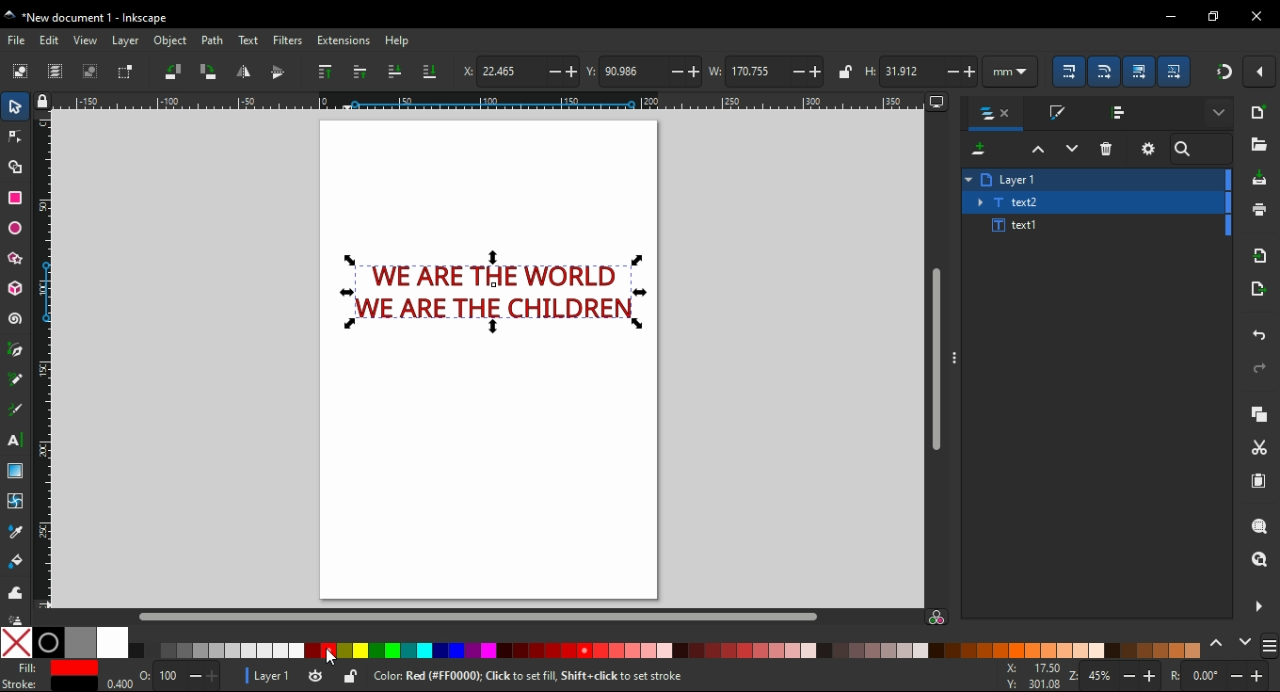 The width and height of the screenshot is (1280, 692). What do you see at coordinates (1176, 72) in the screenshot?
I see `move patterns along with objects` at bounding box center [1176, 72].